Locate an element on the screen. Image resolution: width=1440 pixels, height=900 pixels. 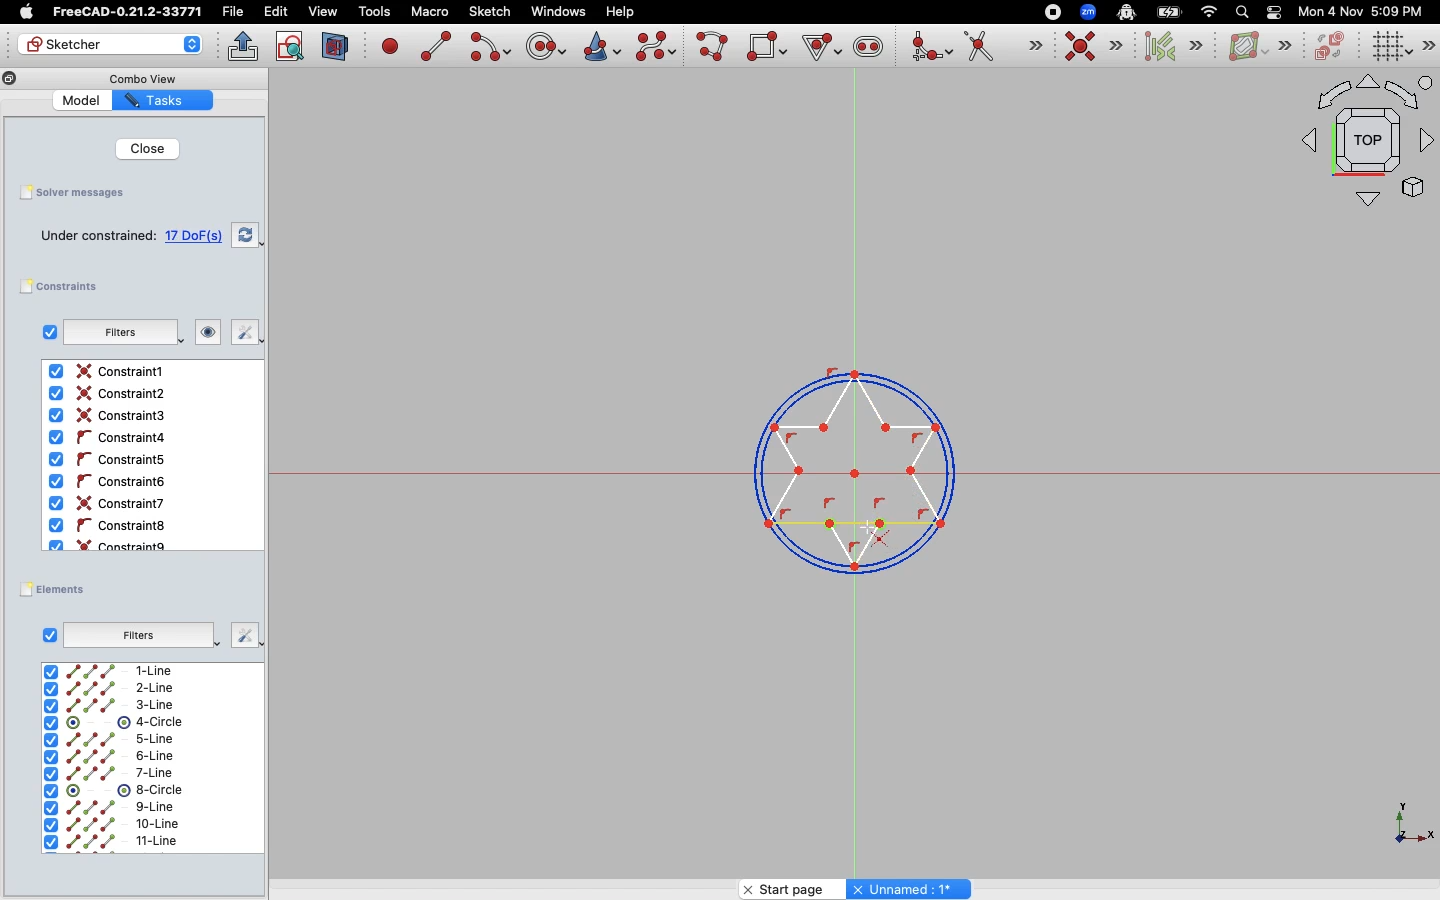
Top is located at coordinates (1358, 145).